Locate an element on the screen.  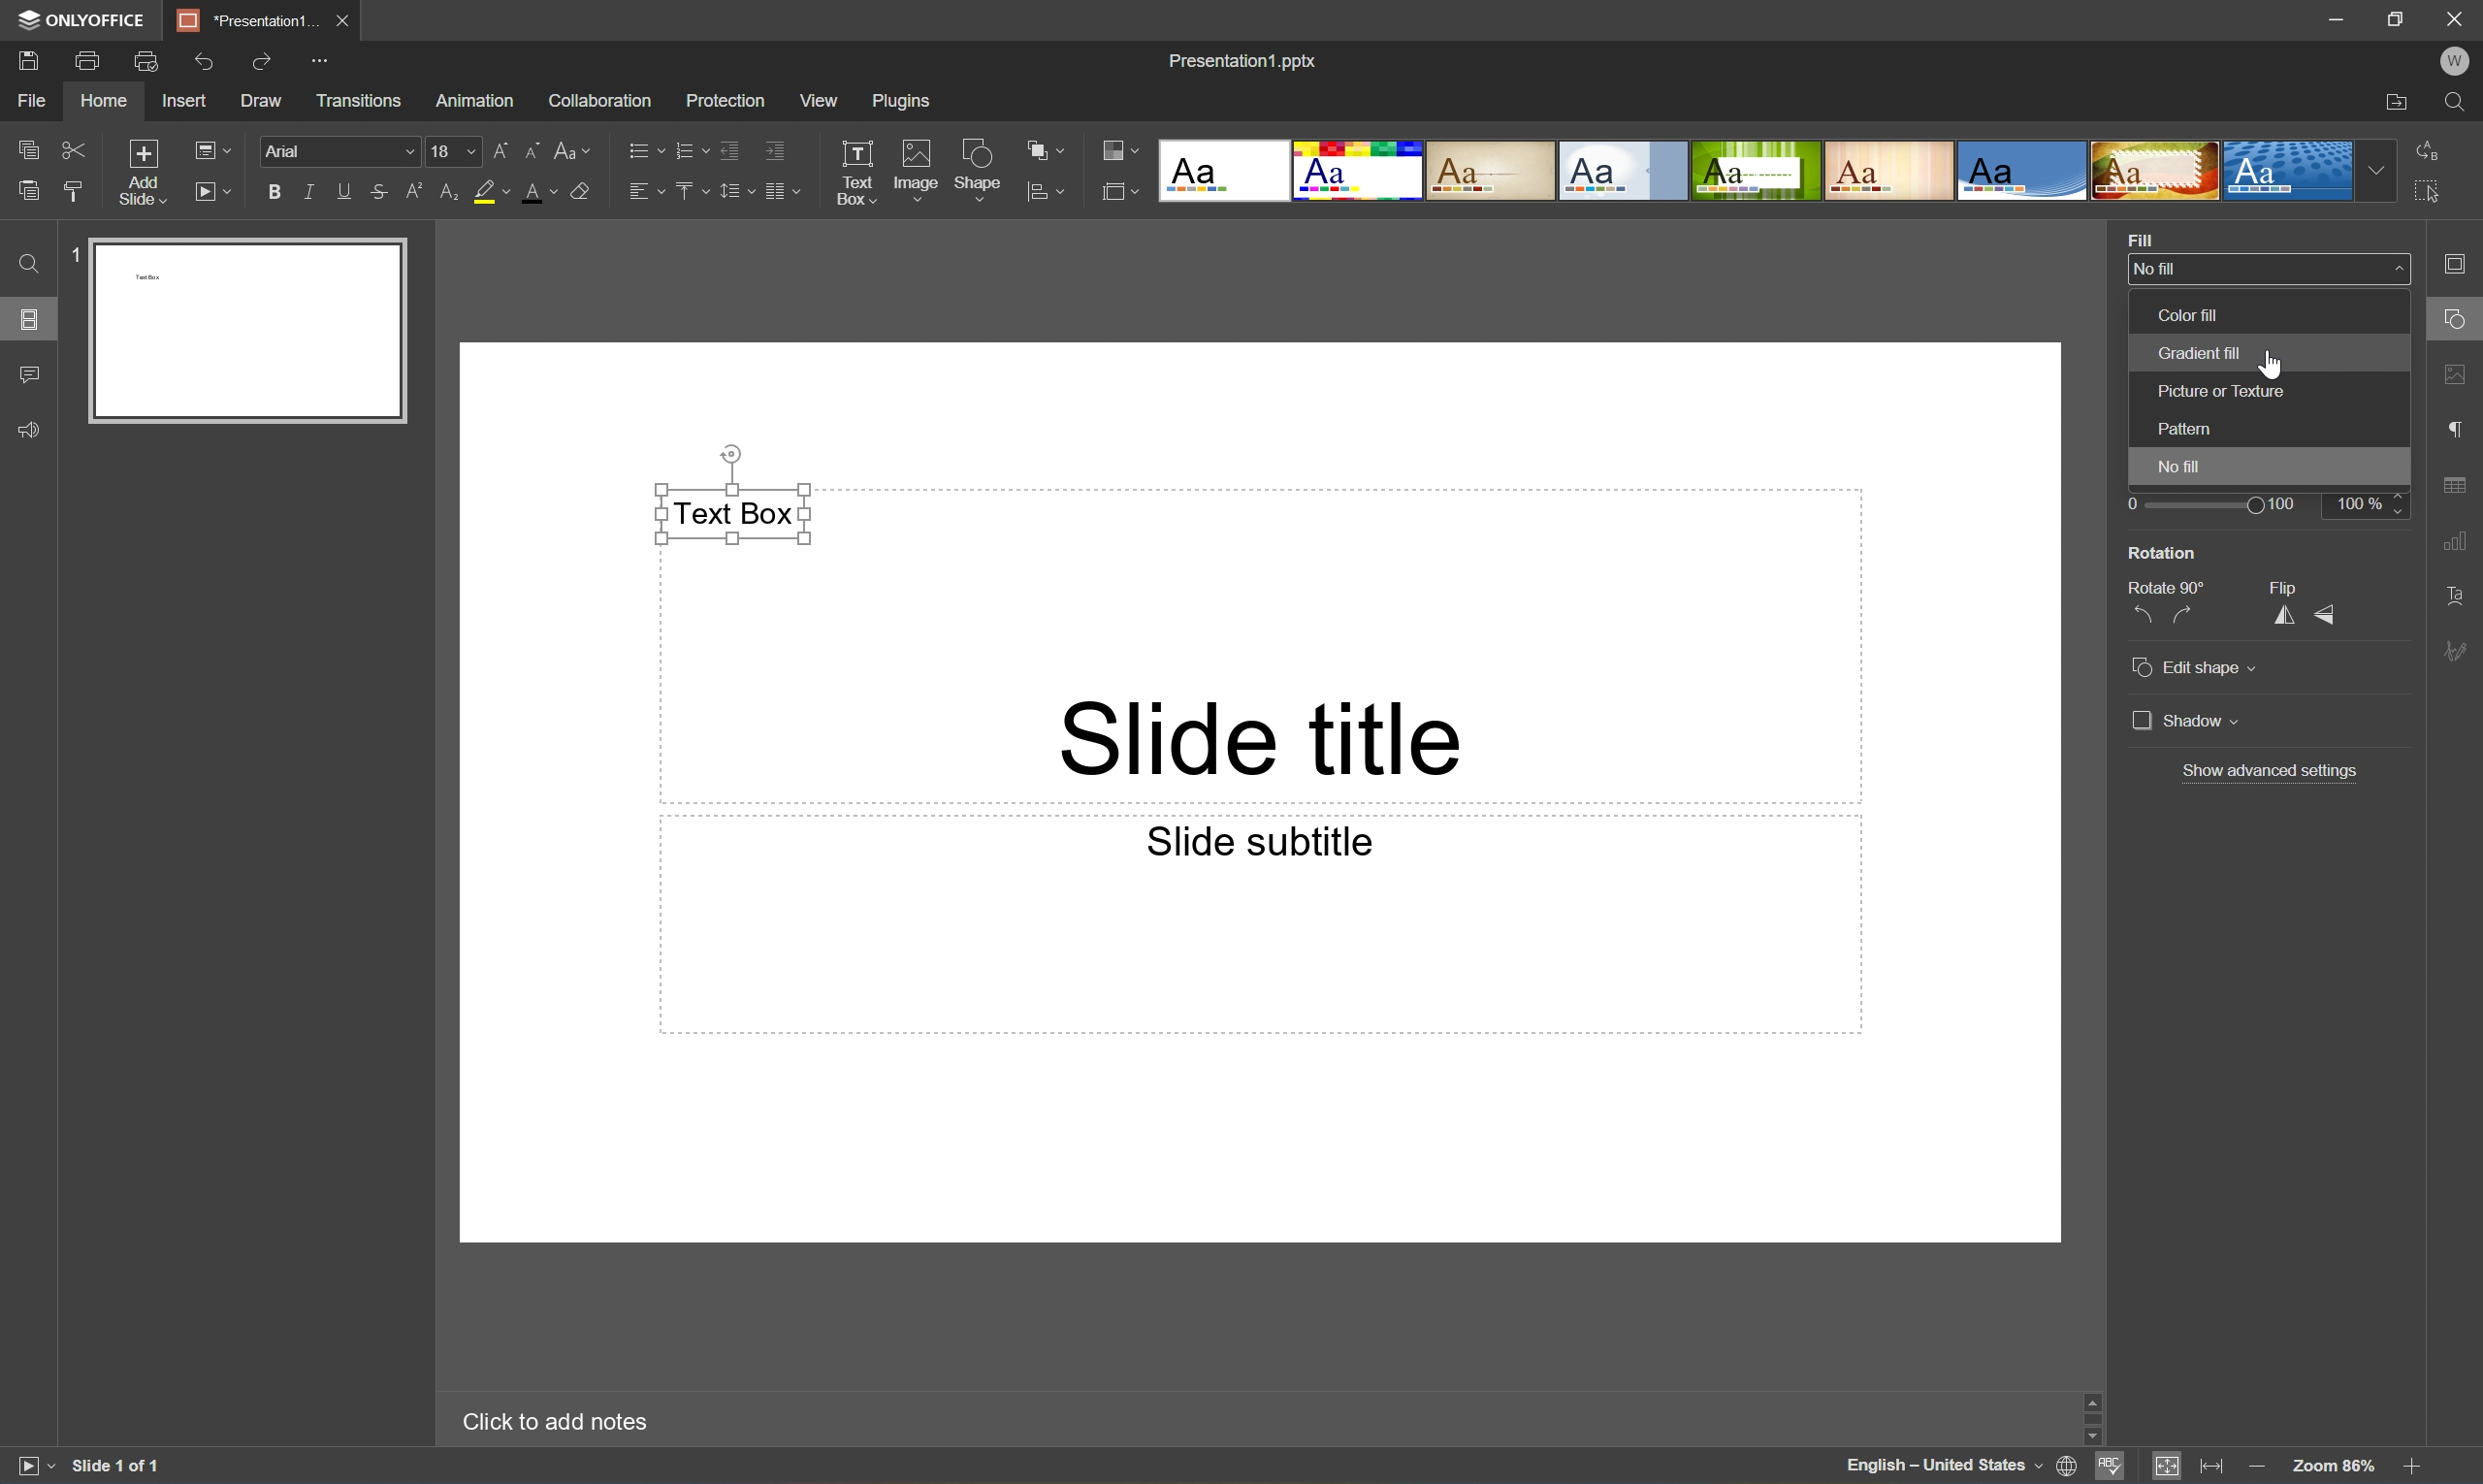
Font is located at coordinates (335, 153).